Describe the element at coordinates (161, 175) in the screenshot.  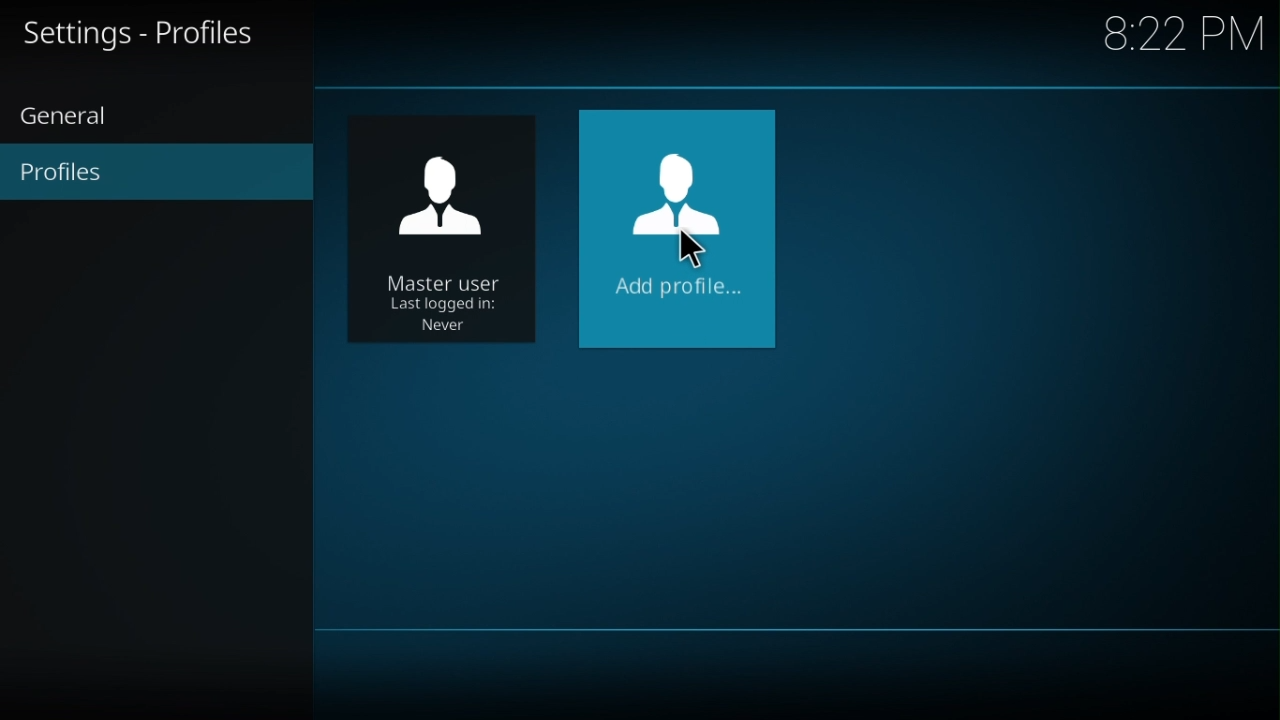
I see `profiles` at that location.